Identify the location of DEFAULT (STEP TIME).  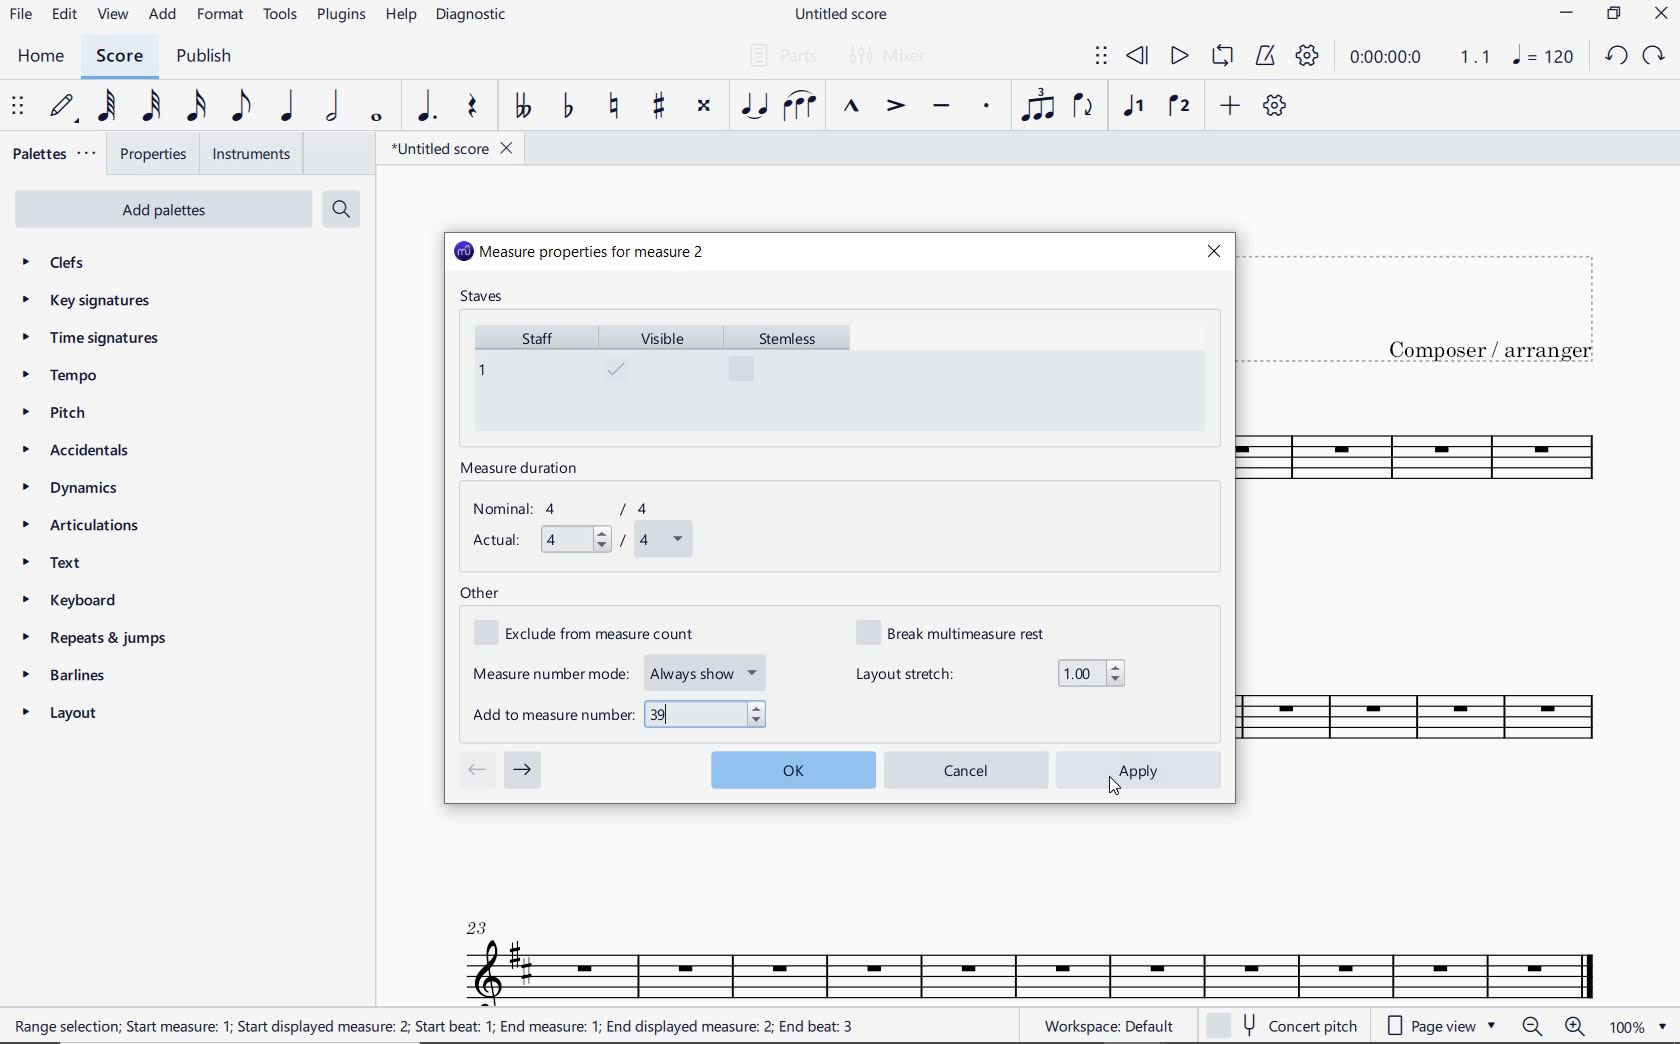
(65, 107).